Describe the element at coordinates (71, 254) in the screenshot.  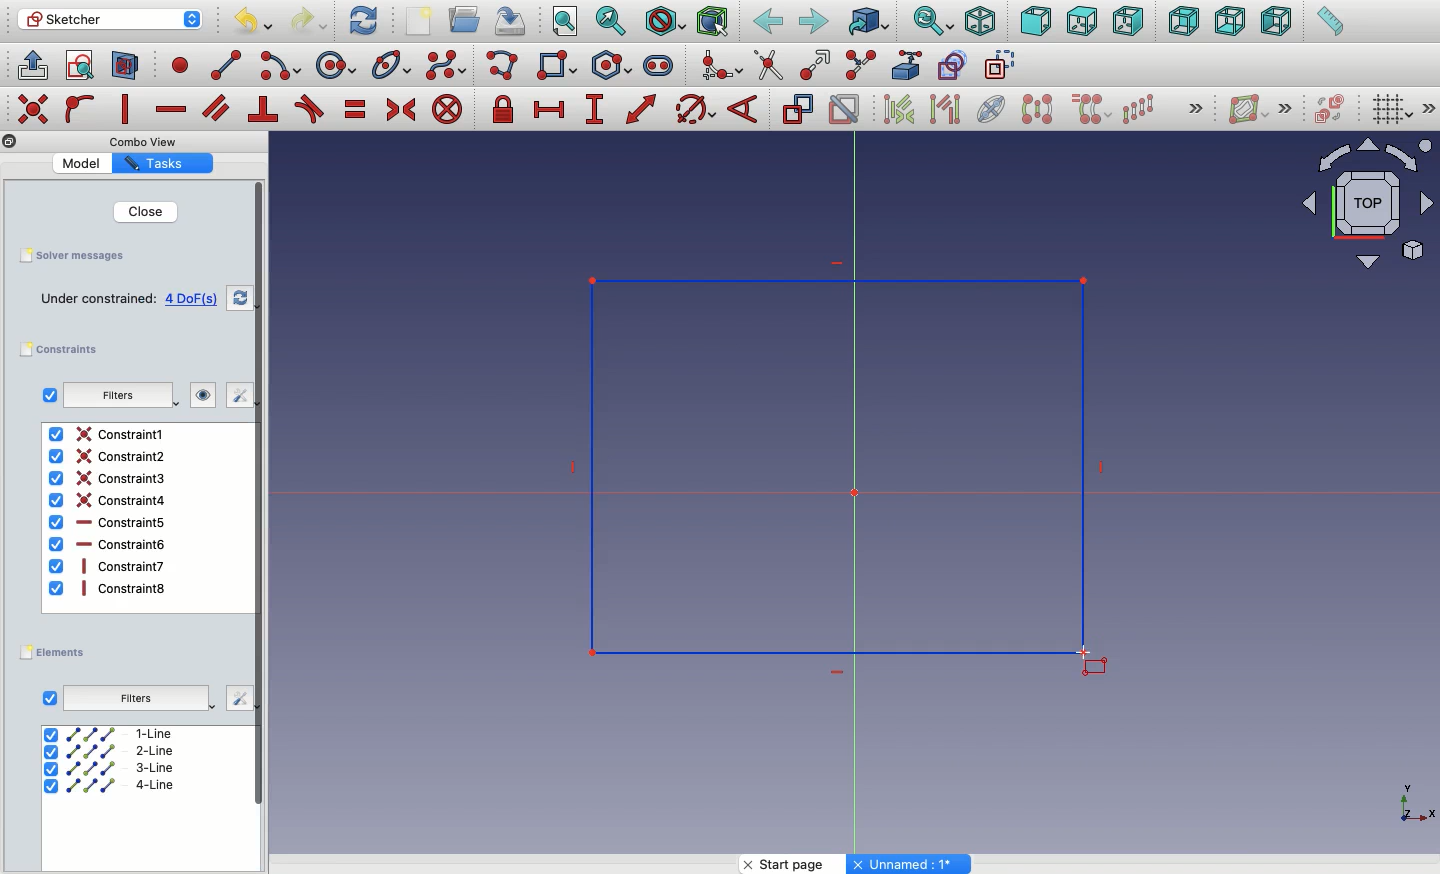
I see `Save` at that location.